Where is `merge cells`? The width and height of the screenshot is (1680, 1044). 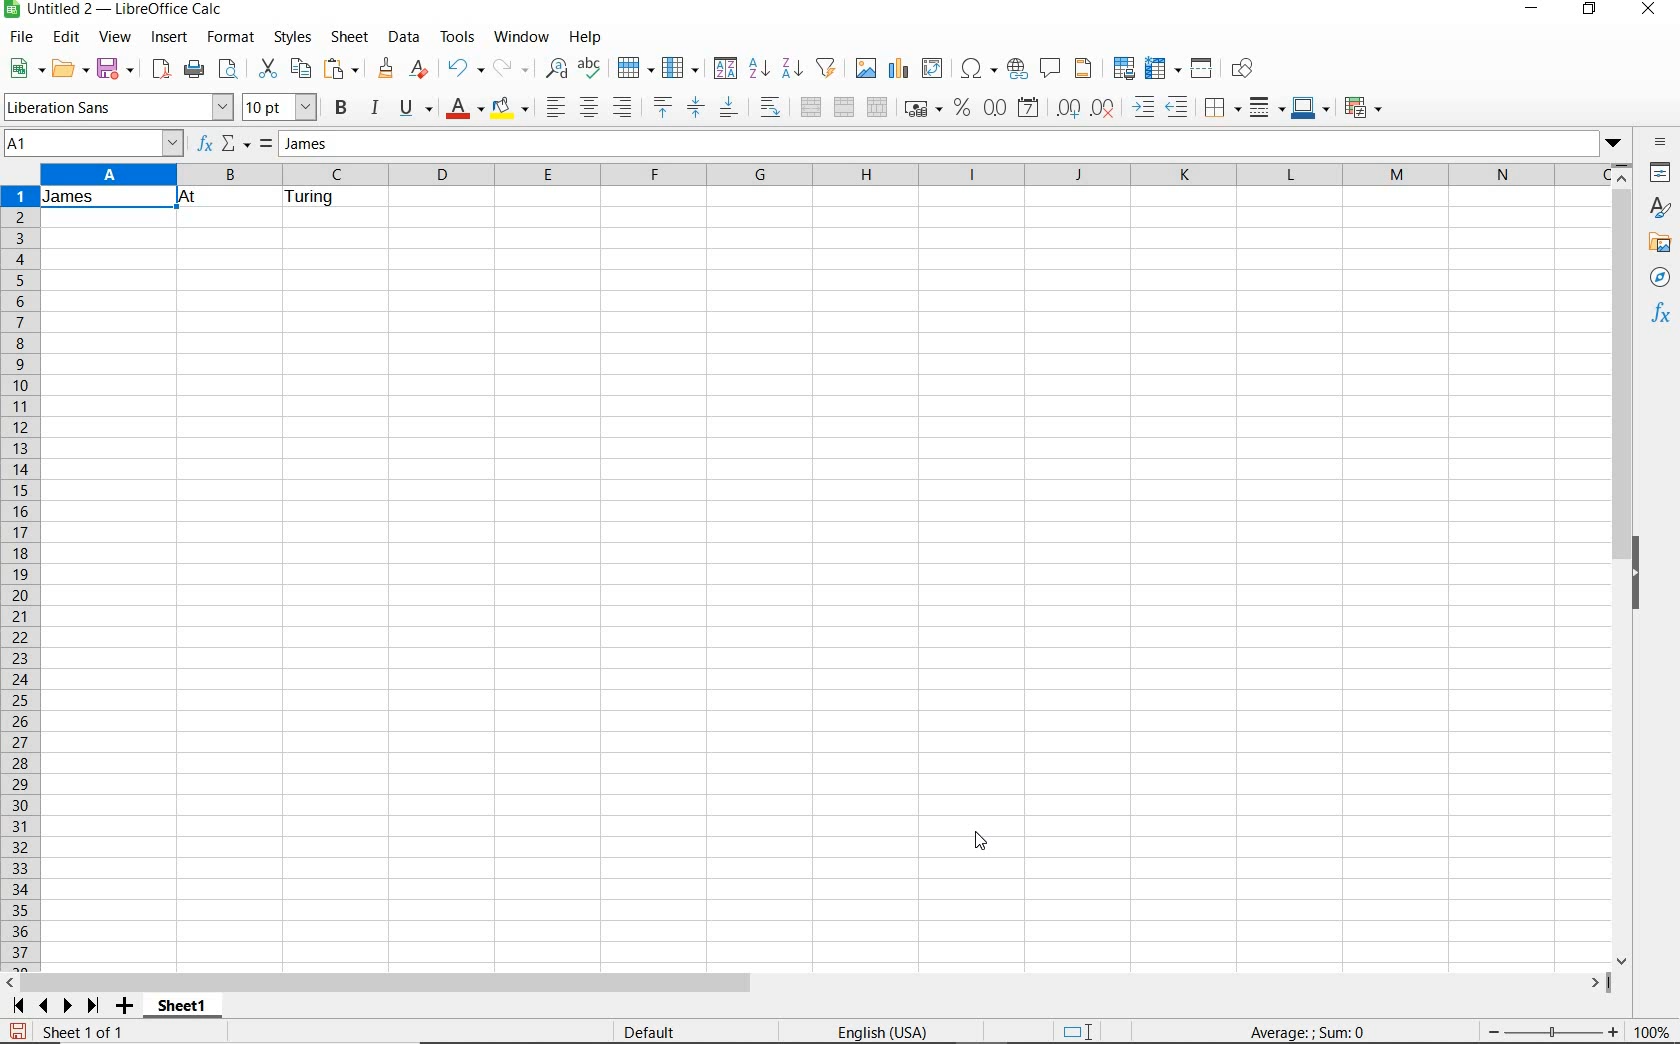
merge cells is located at coordinates (846, 109).